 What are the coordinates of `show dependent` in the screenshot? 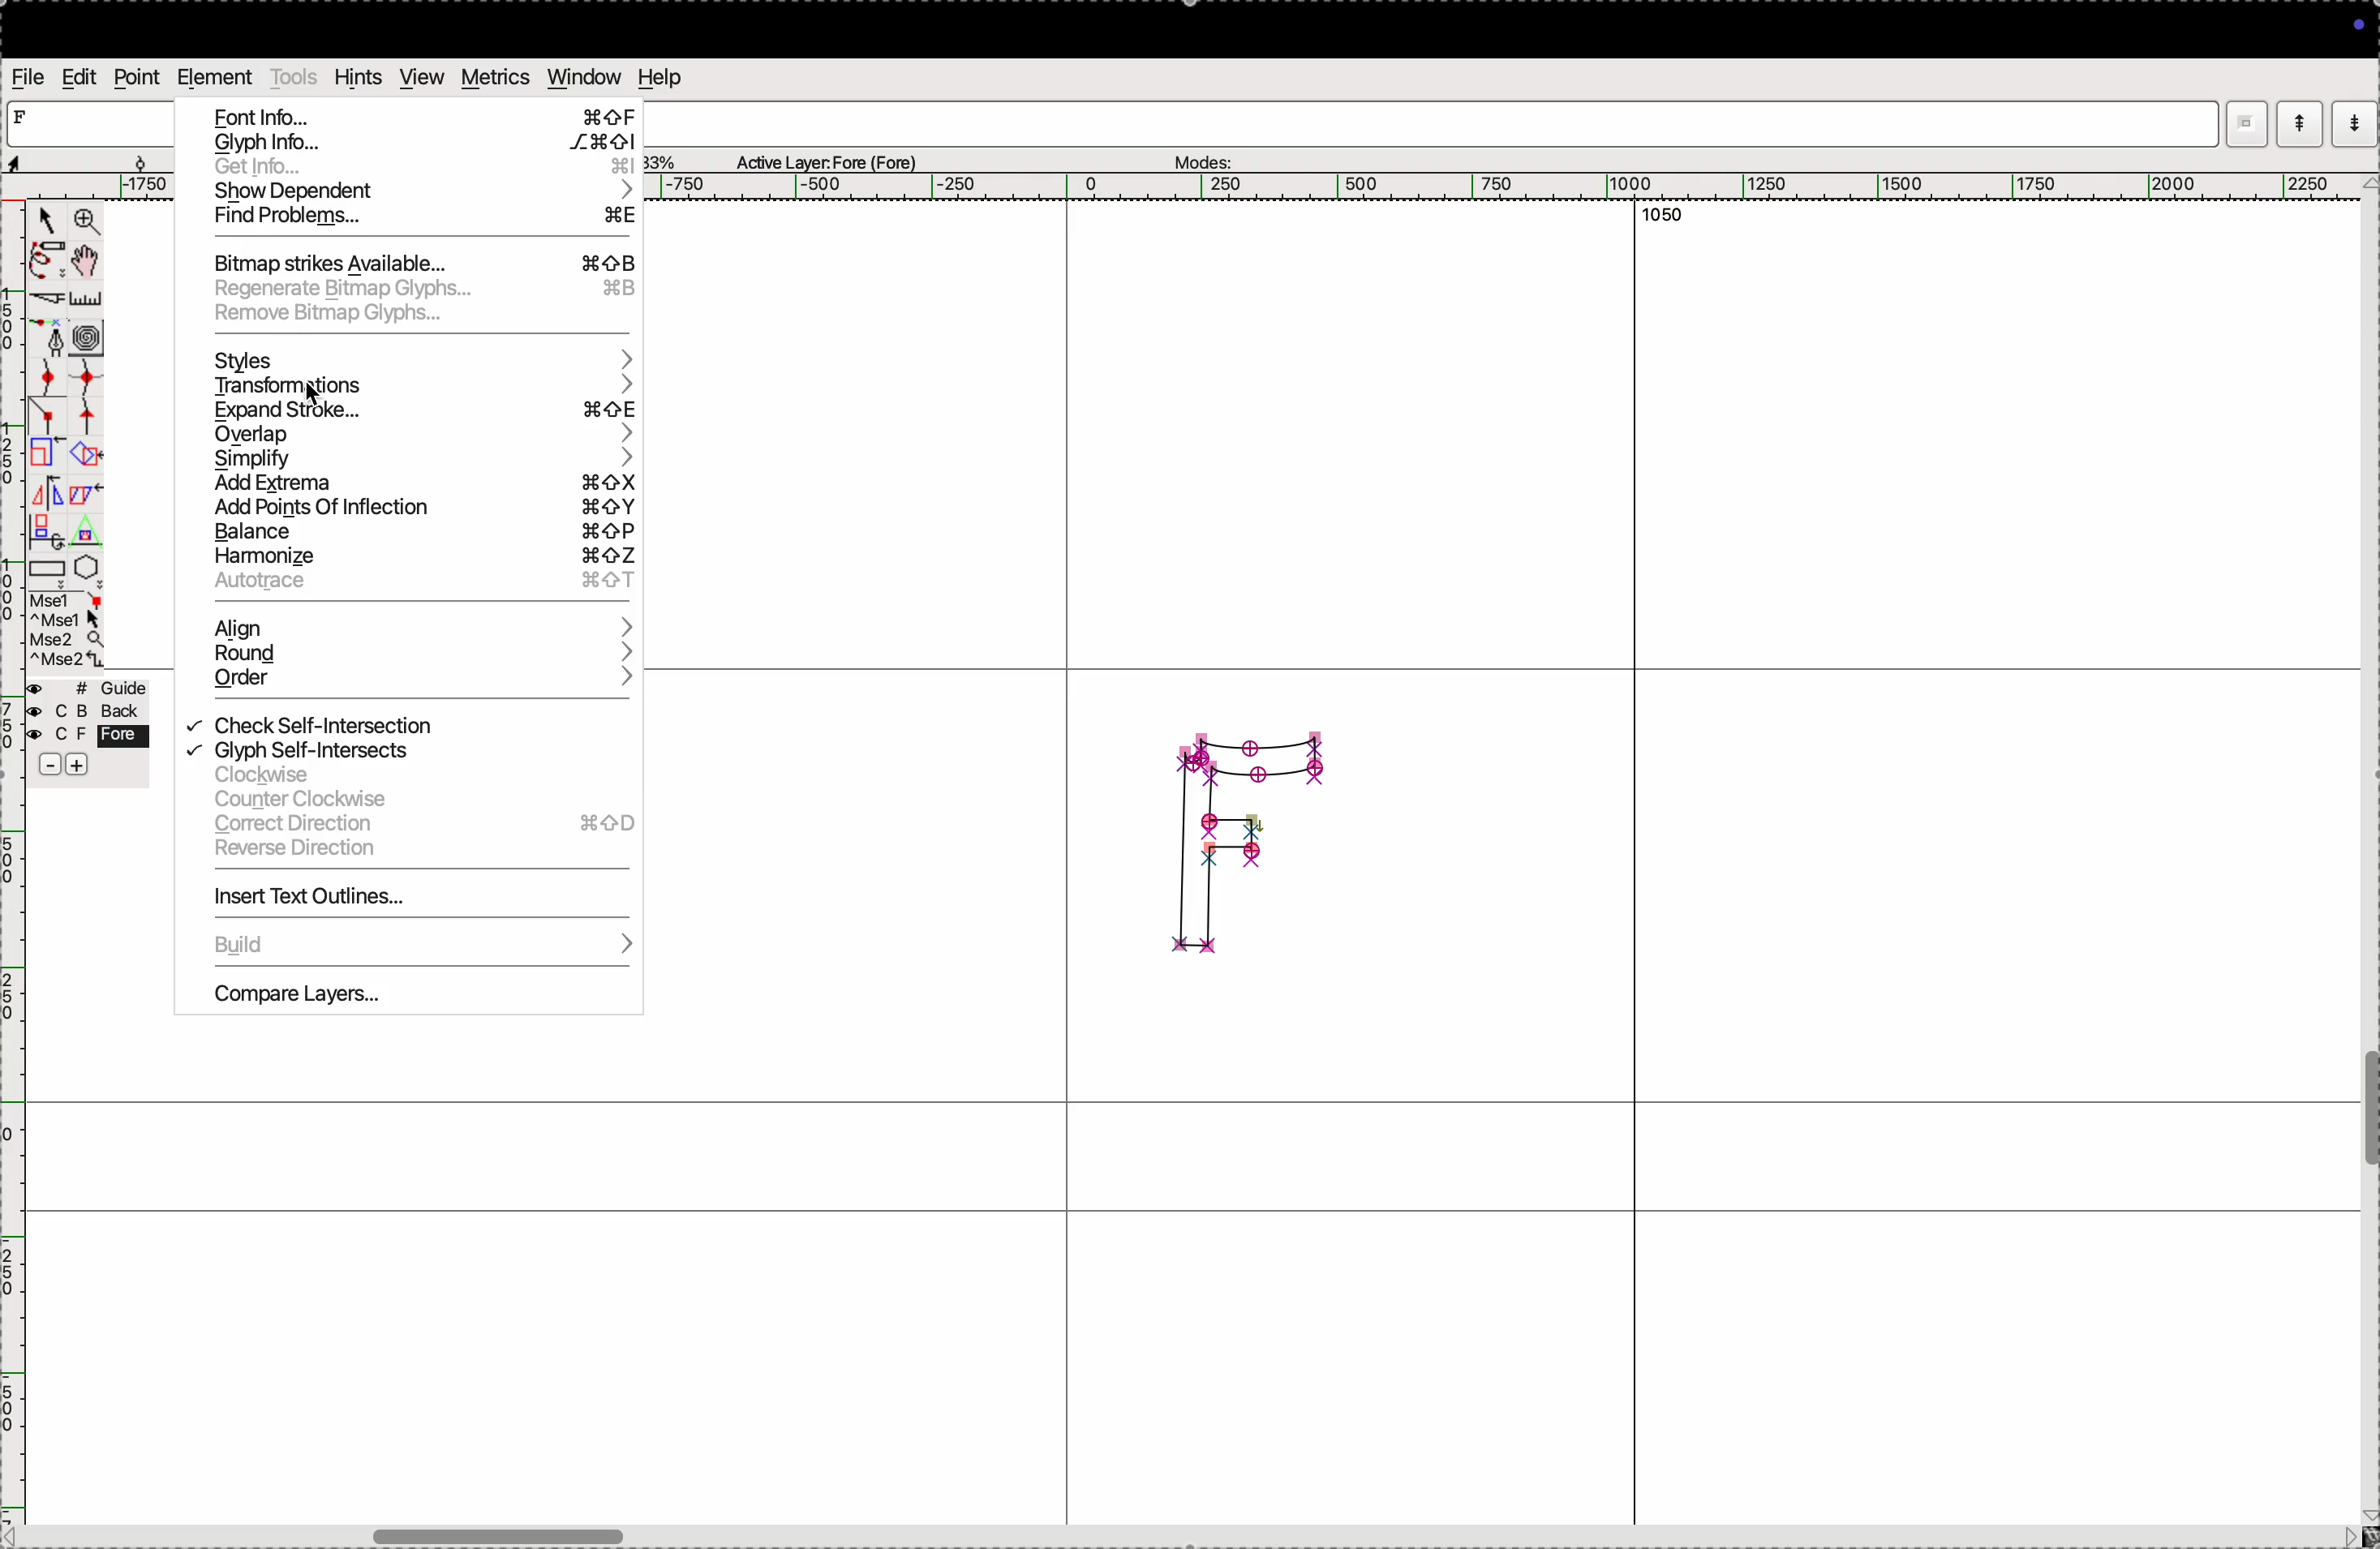 It's located at (421, 193).